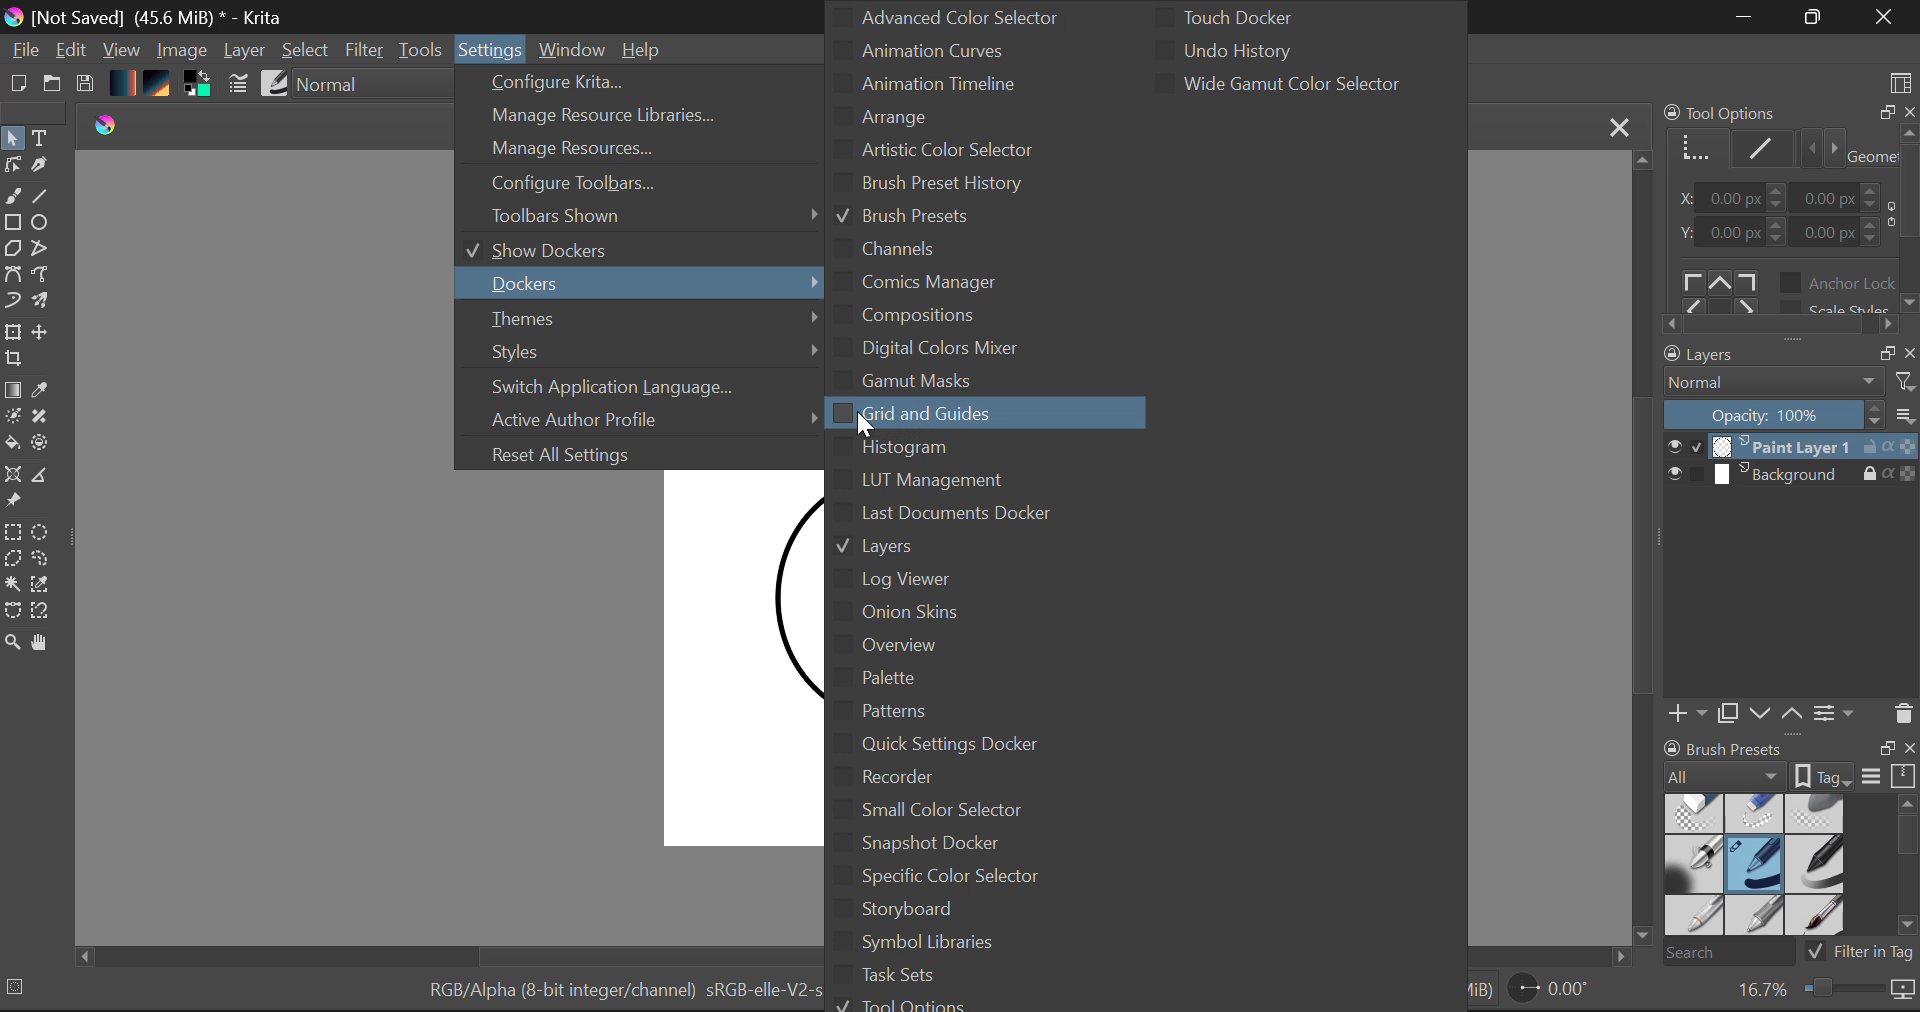  I want to click on logo, so click(115, 125).